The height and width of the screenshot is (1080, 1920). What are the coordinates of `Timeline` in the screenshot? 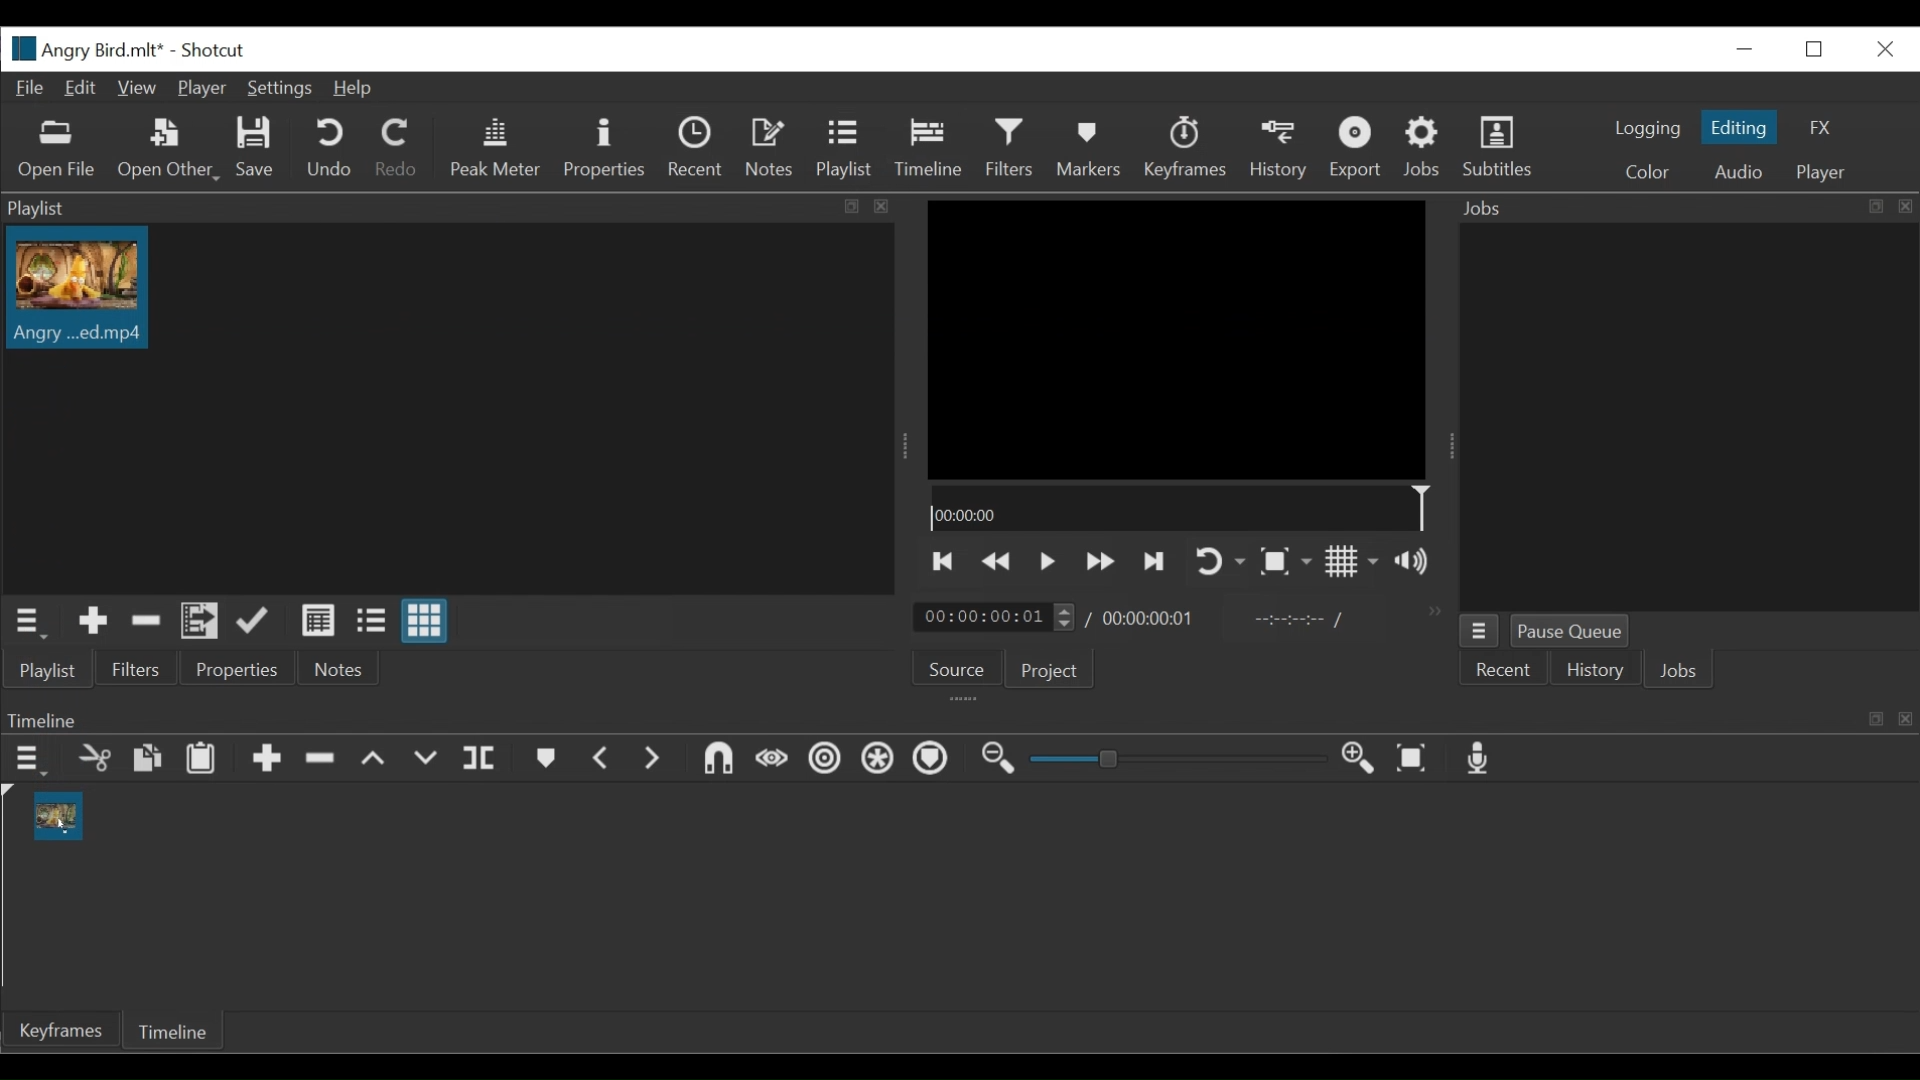 It's located at (1183, 511).